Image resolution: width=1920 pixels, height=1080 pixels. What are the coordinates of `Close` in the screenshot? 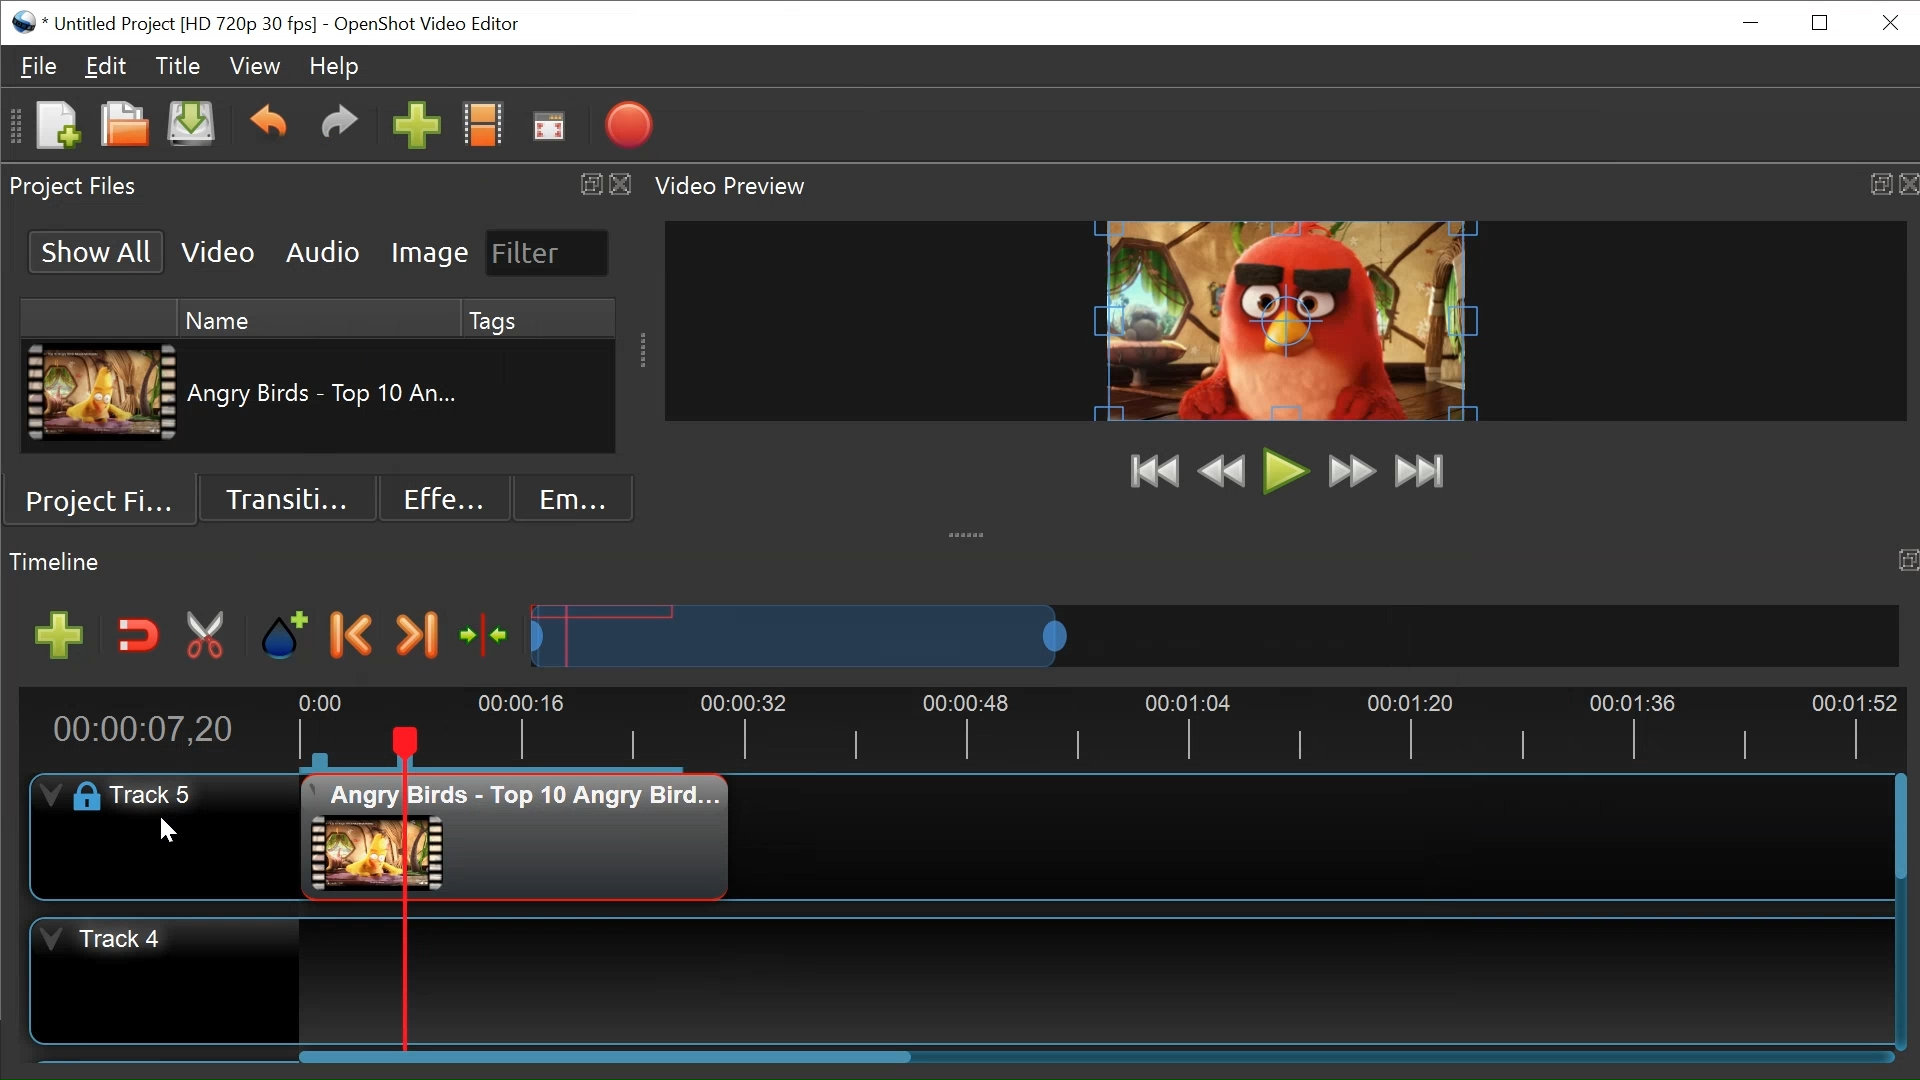 It's located at (1889, 23).